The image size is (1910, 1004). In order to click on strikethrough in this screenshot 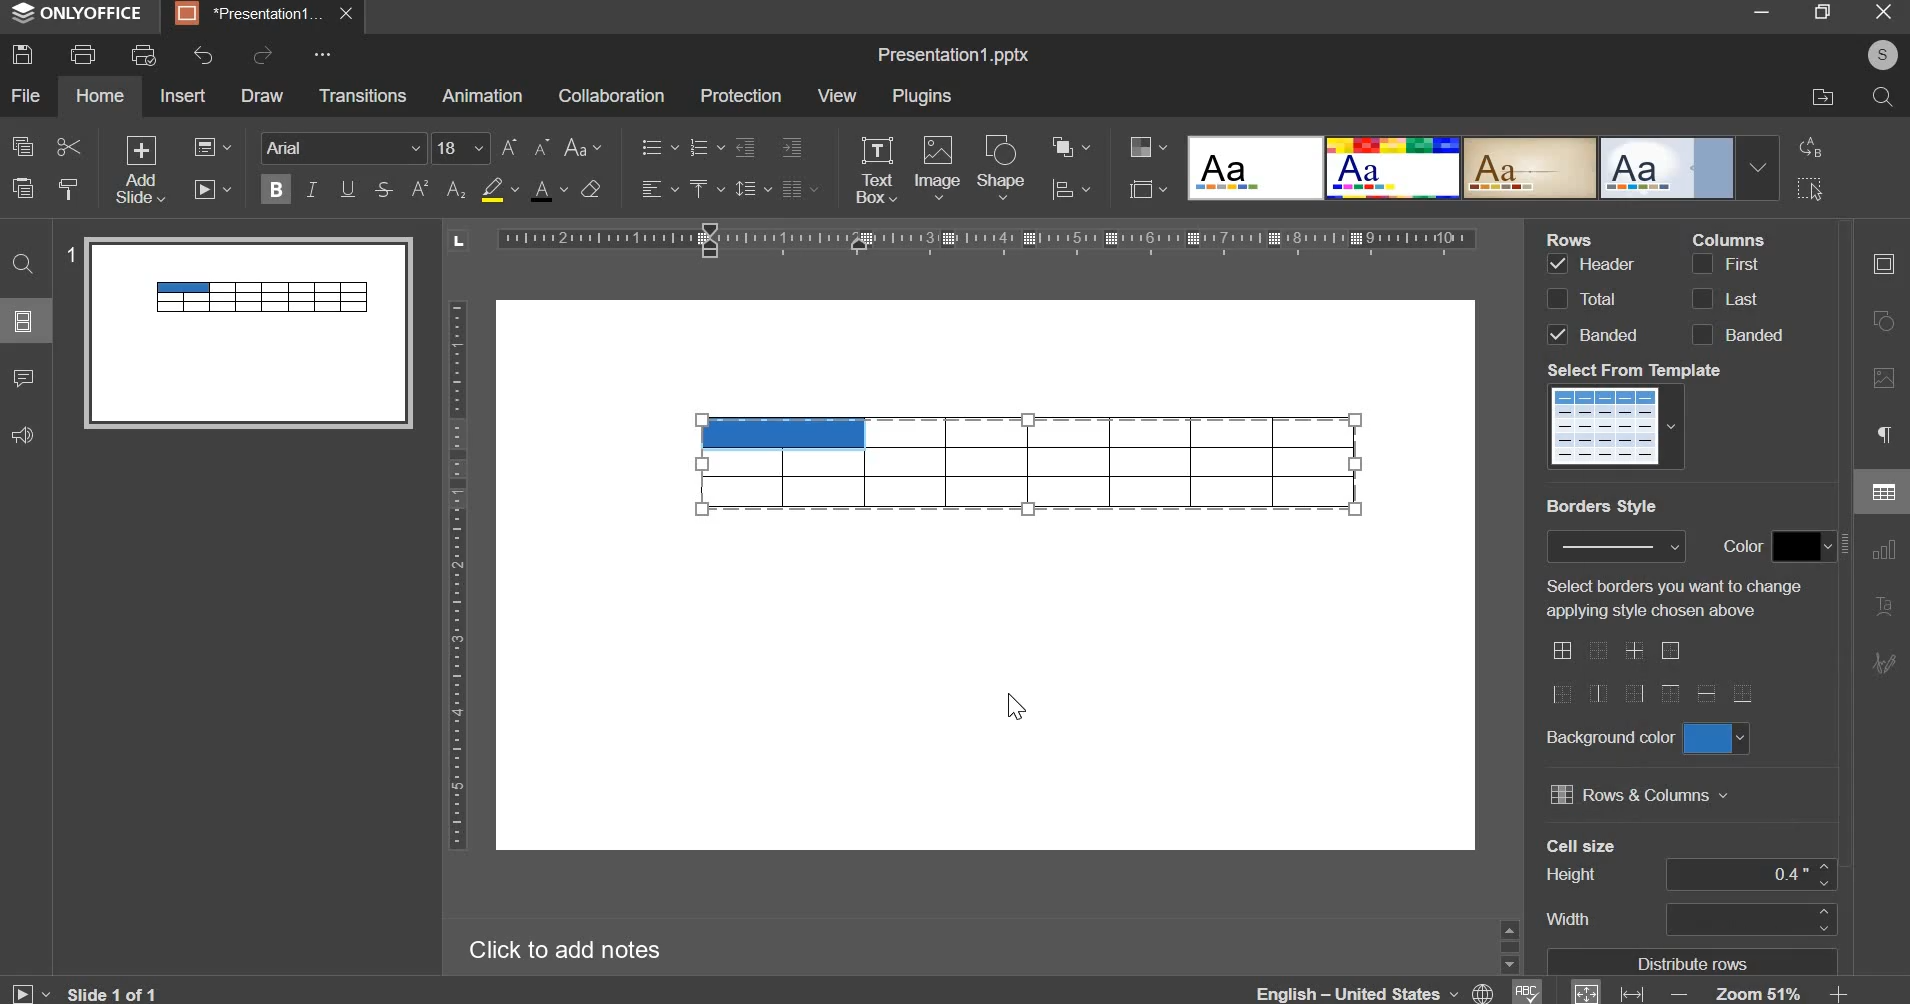, I will do `click(382, 189)`.